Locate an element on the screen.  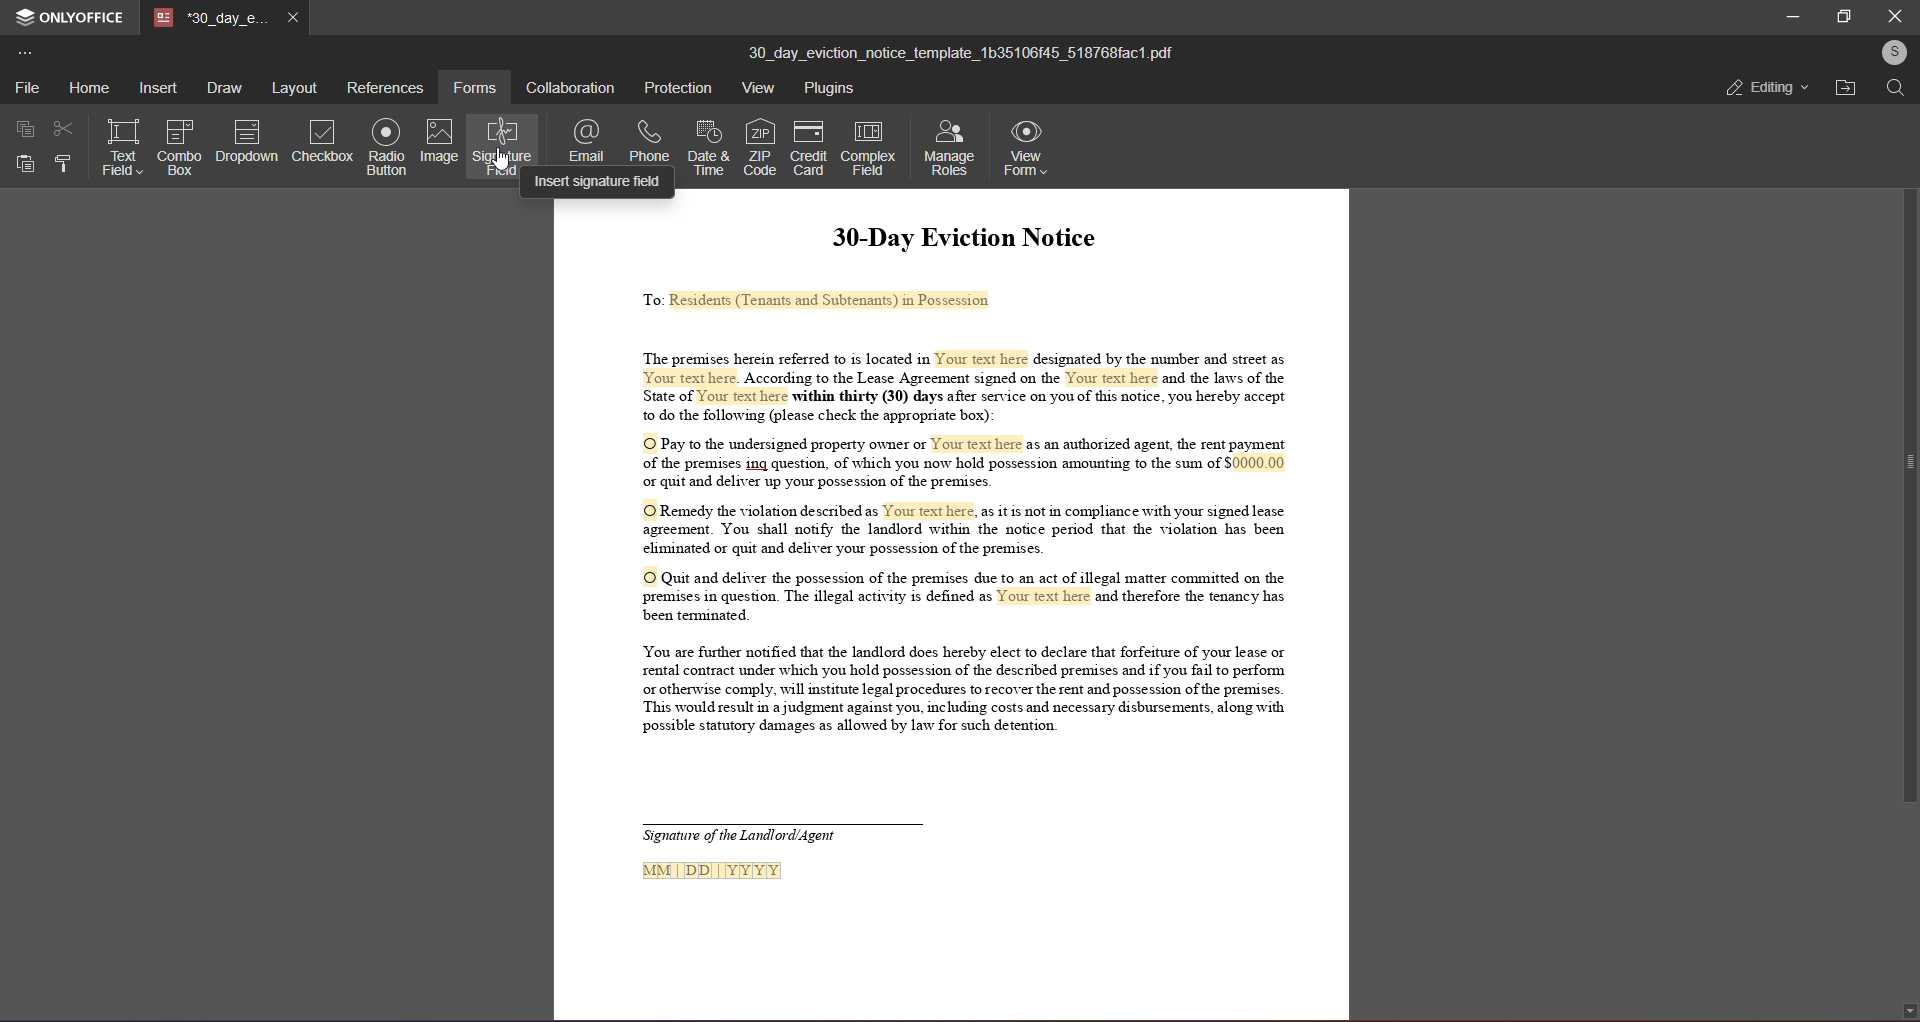
draw is located at coordinates (224, 88).